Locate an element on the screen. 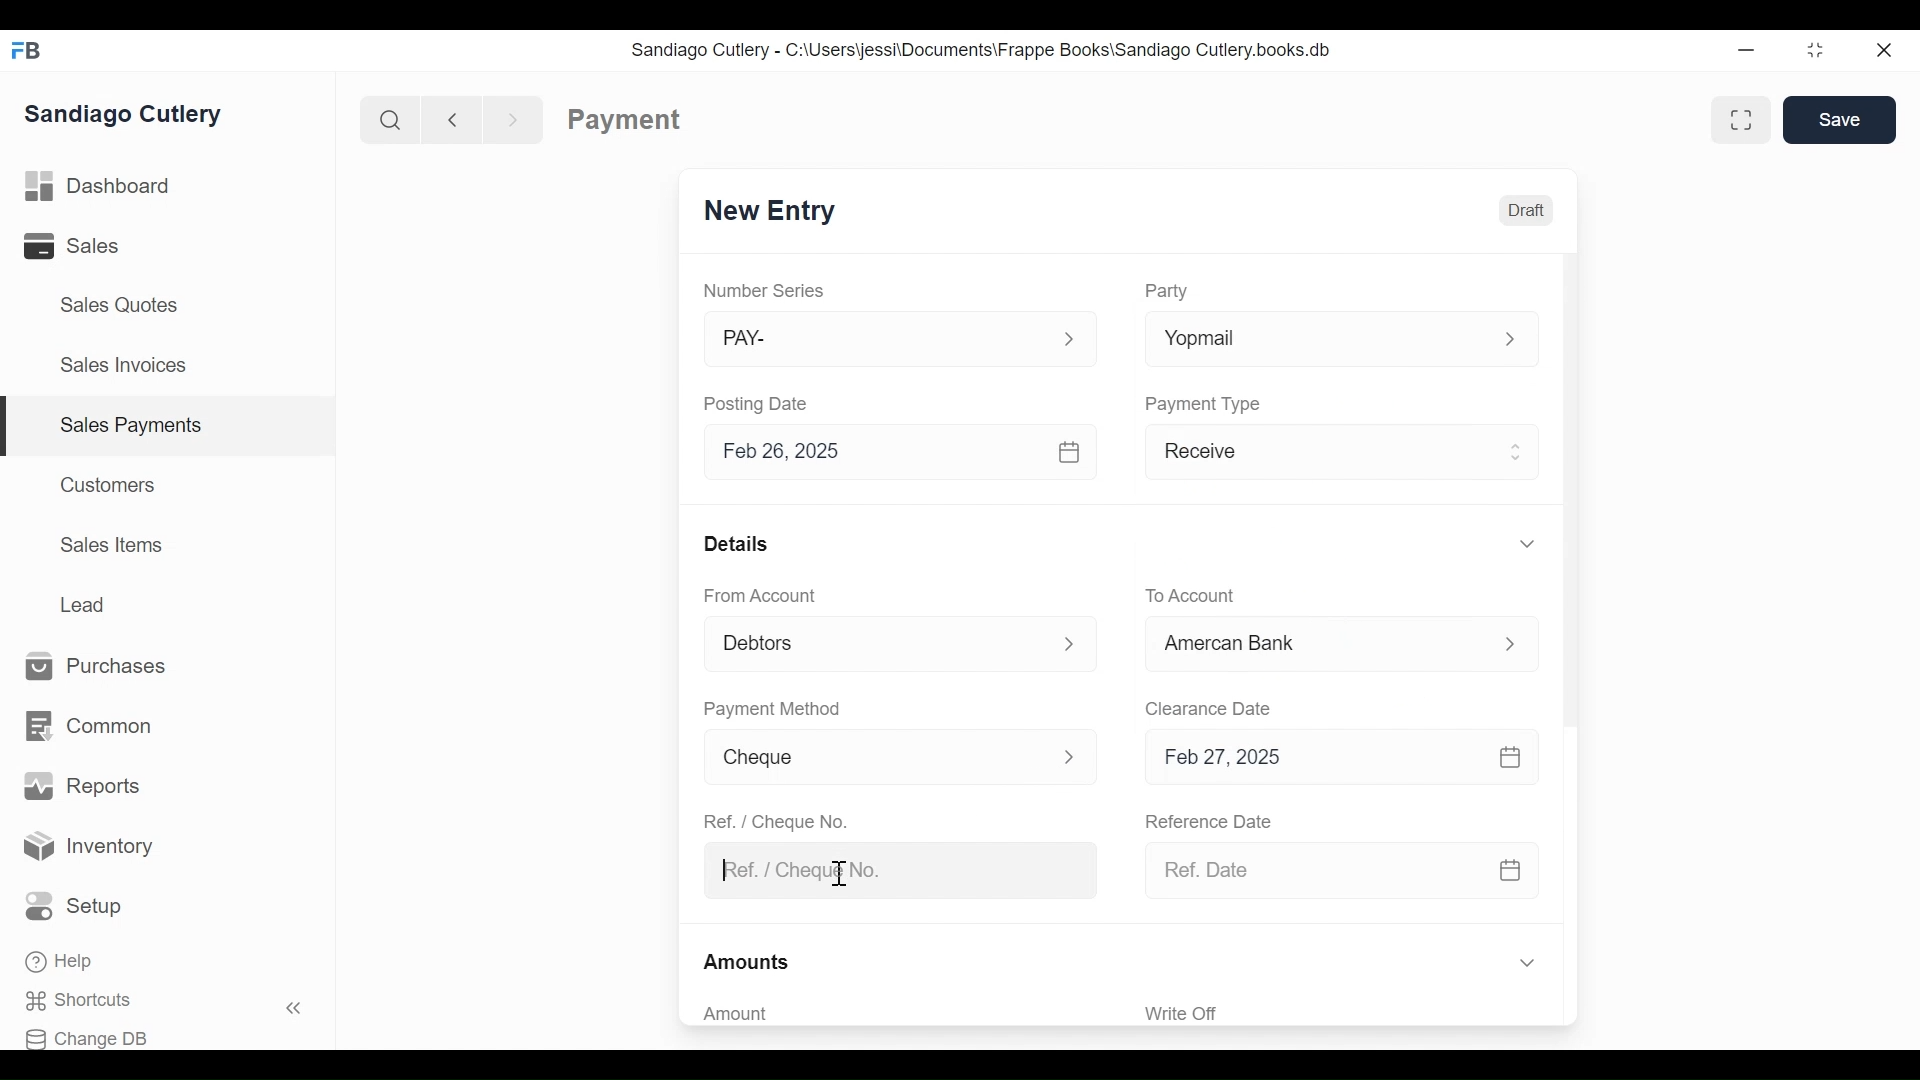  Dashboard is located at coordinates (98, 187).